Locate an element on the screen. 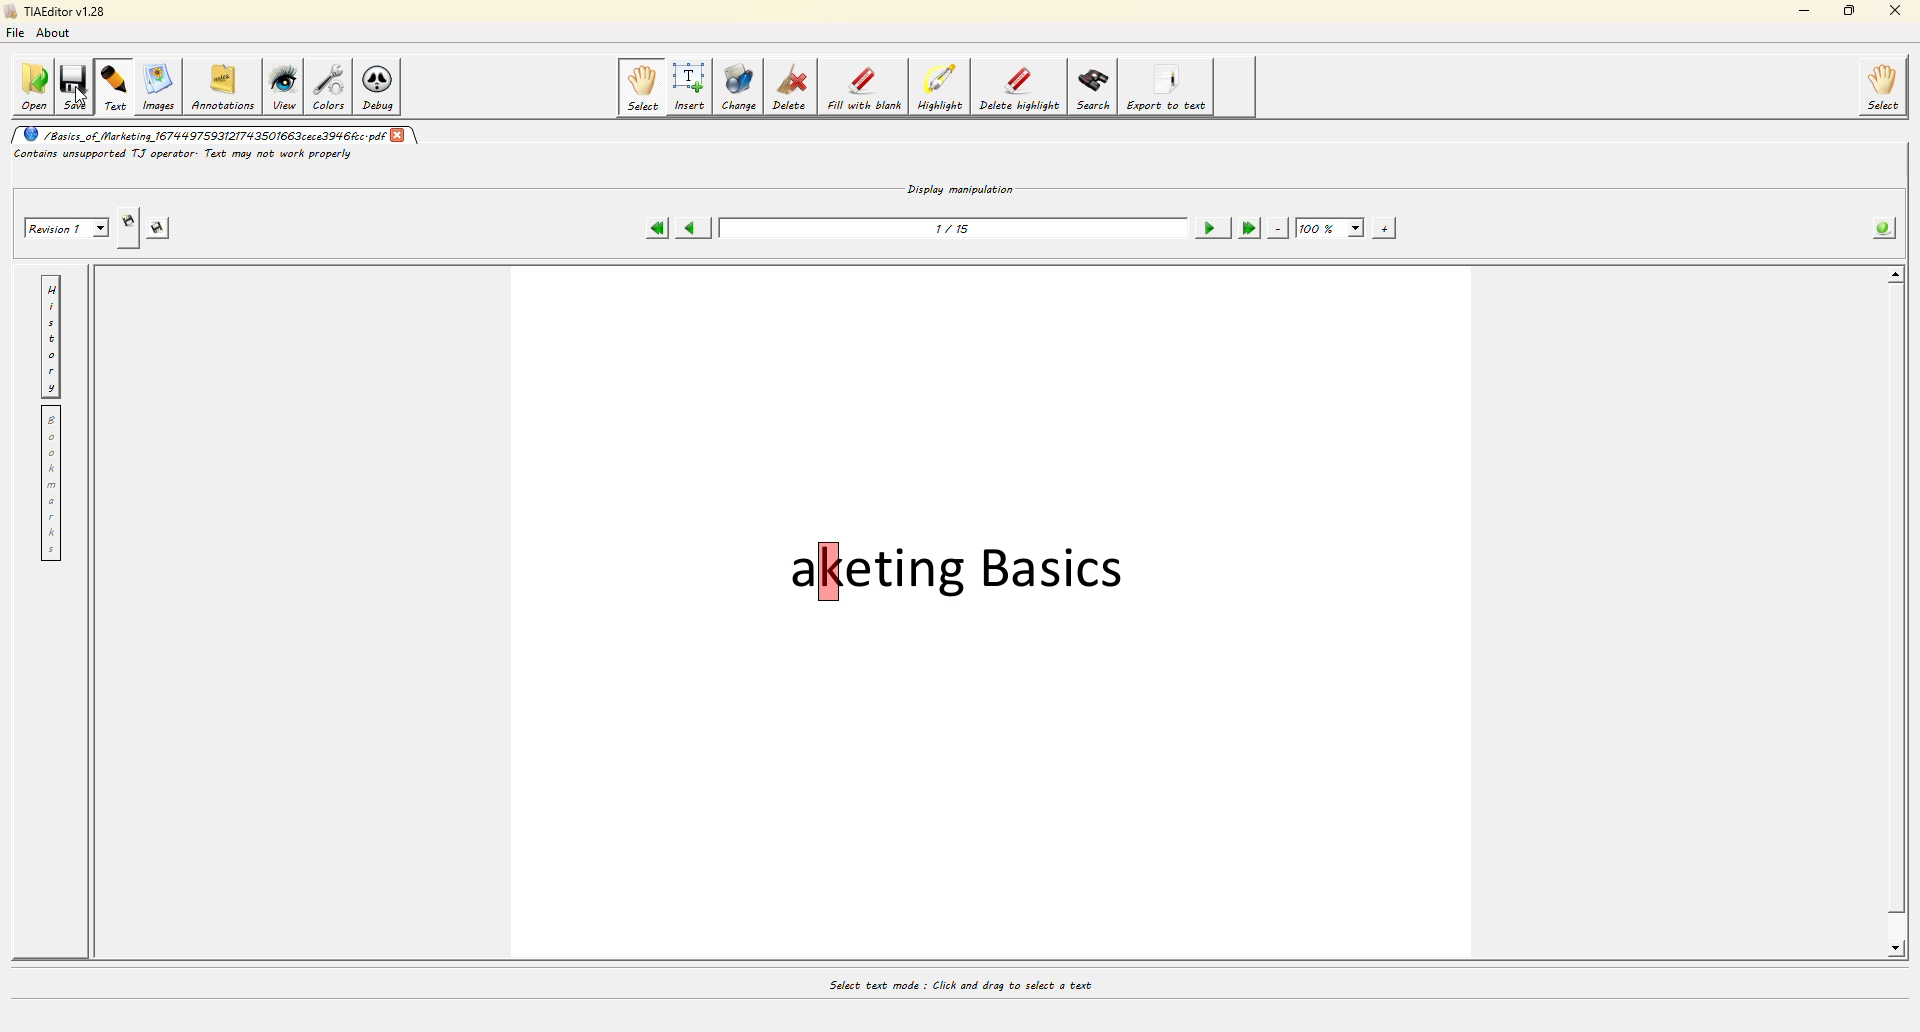 Image resolution: width=1920 pixels, height=1032 pixels. fill with blank is located at coordinates (864, 87).